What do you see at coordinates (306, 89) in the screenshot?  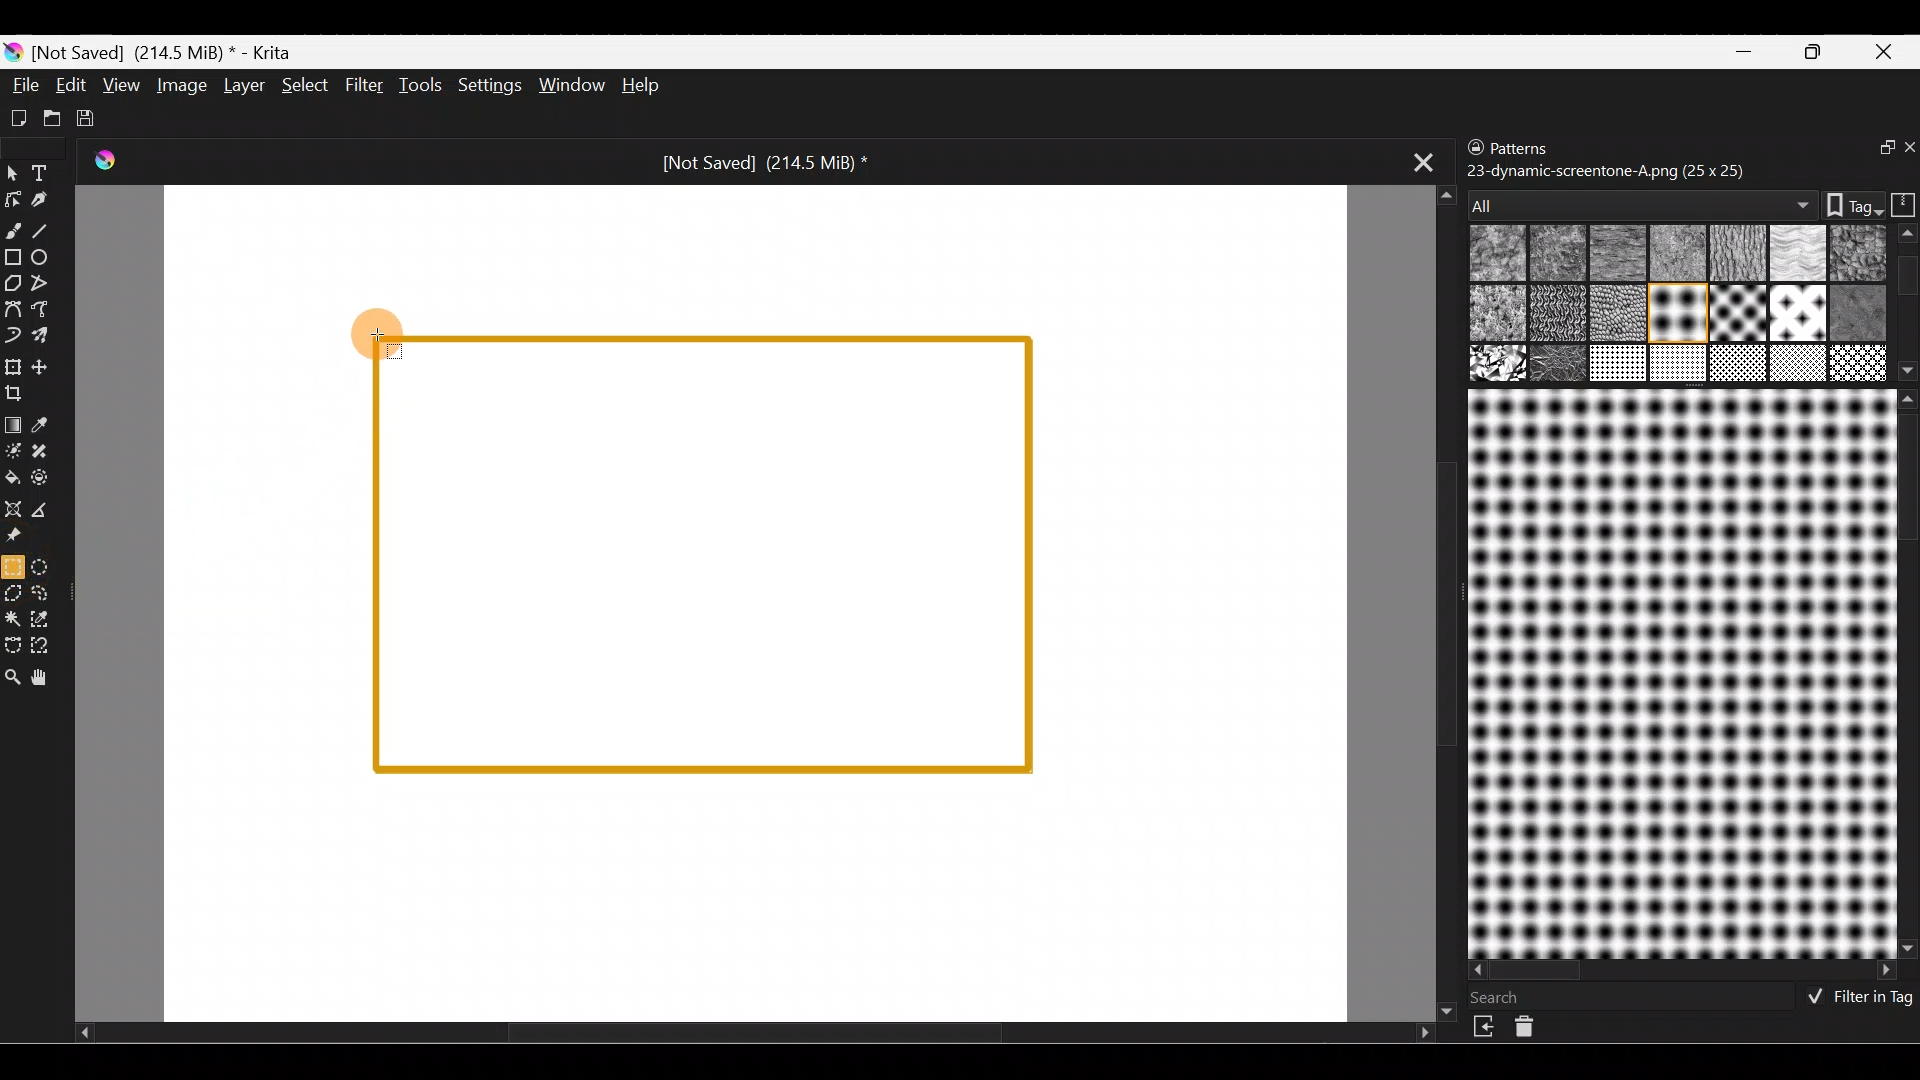 I see `Select` at bounding box center [306, 89].